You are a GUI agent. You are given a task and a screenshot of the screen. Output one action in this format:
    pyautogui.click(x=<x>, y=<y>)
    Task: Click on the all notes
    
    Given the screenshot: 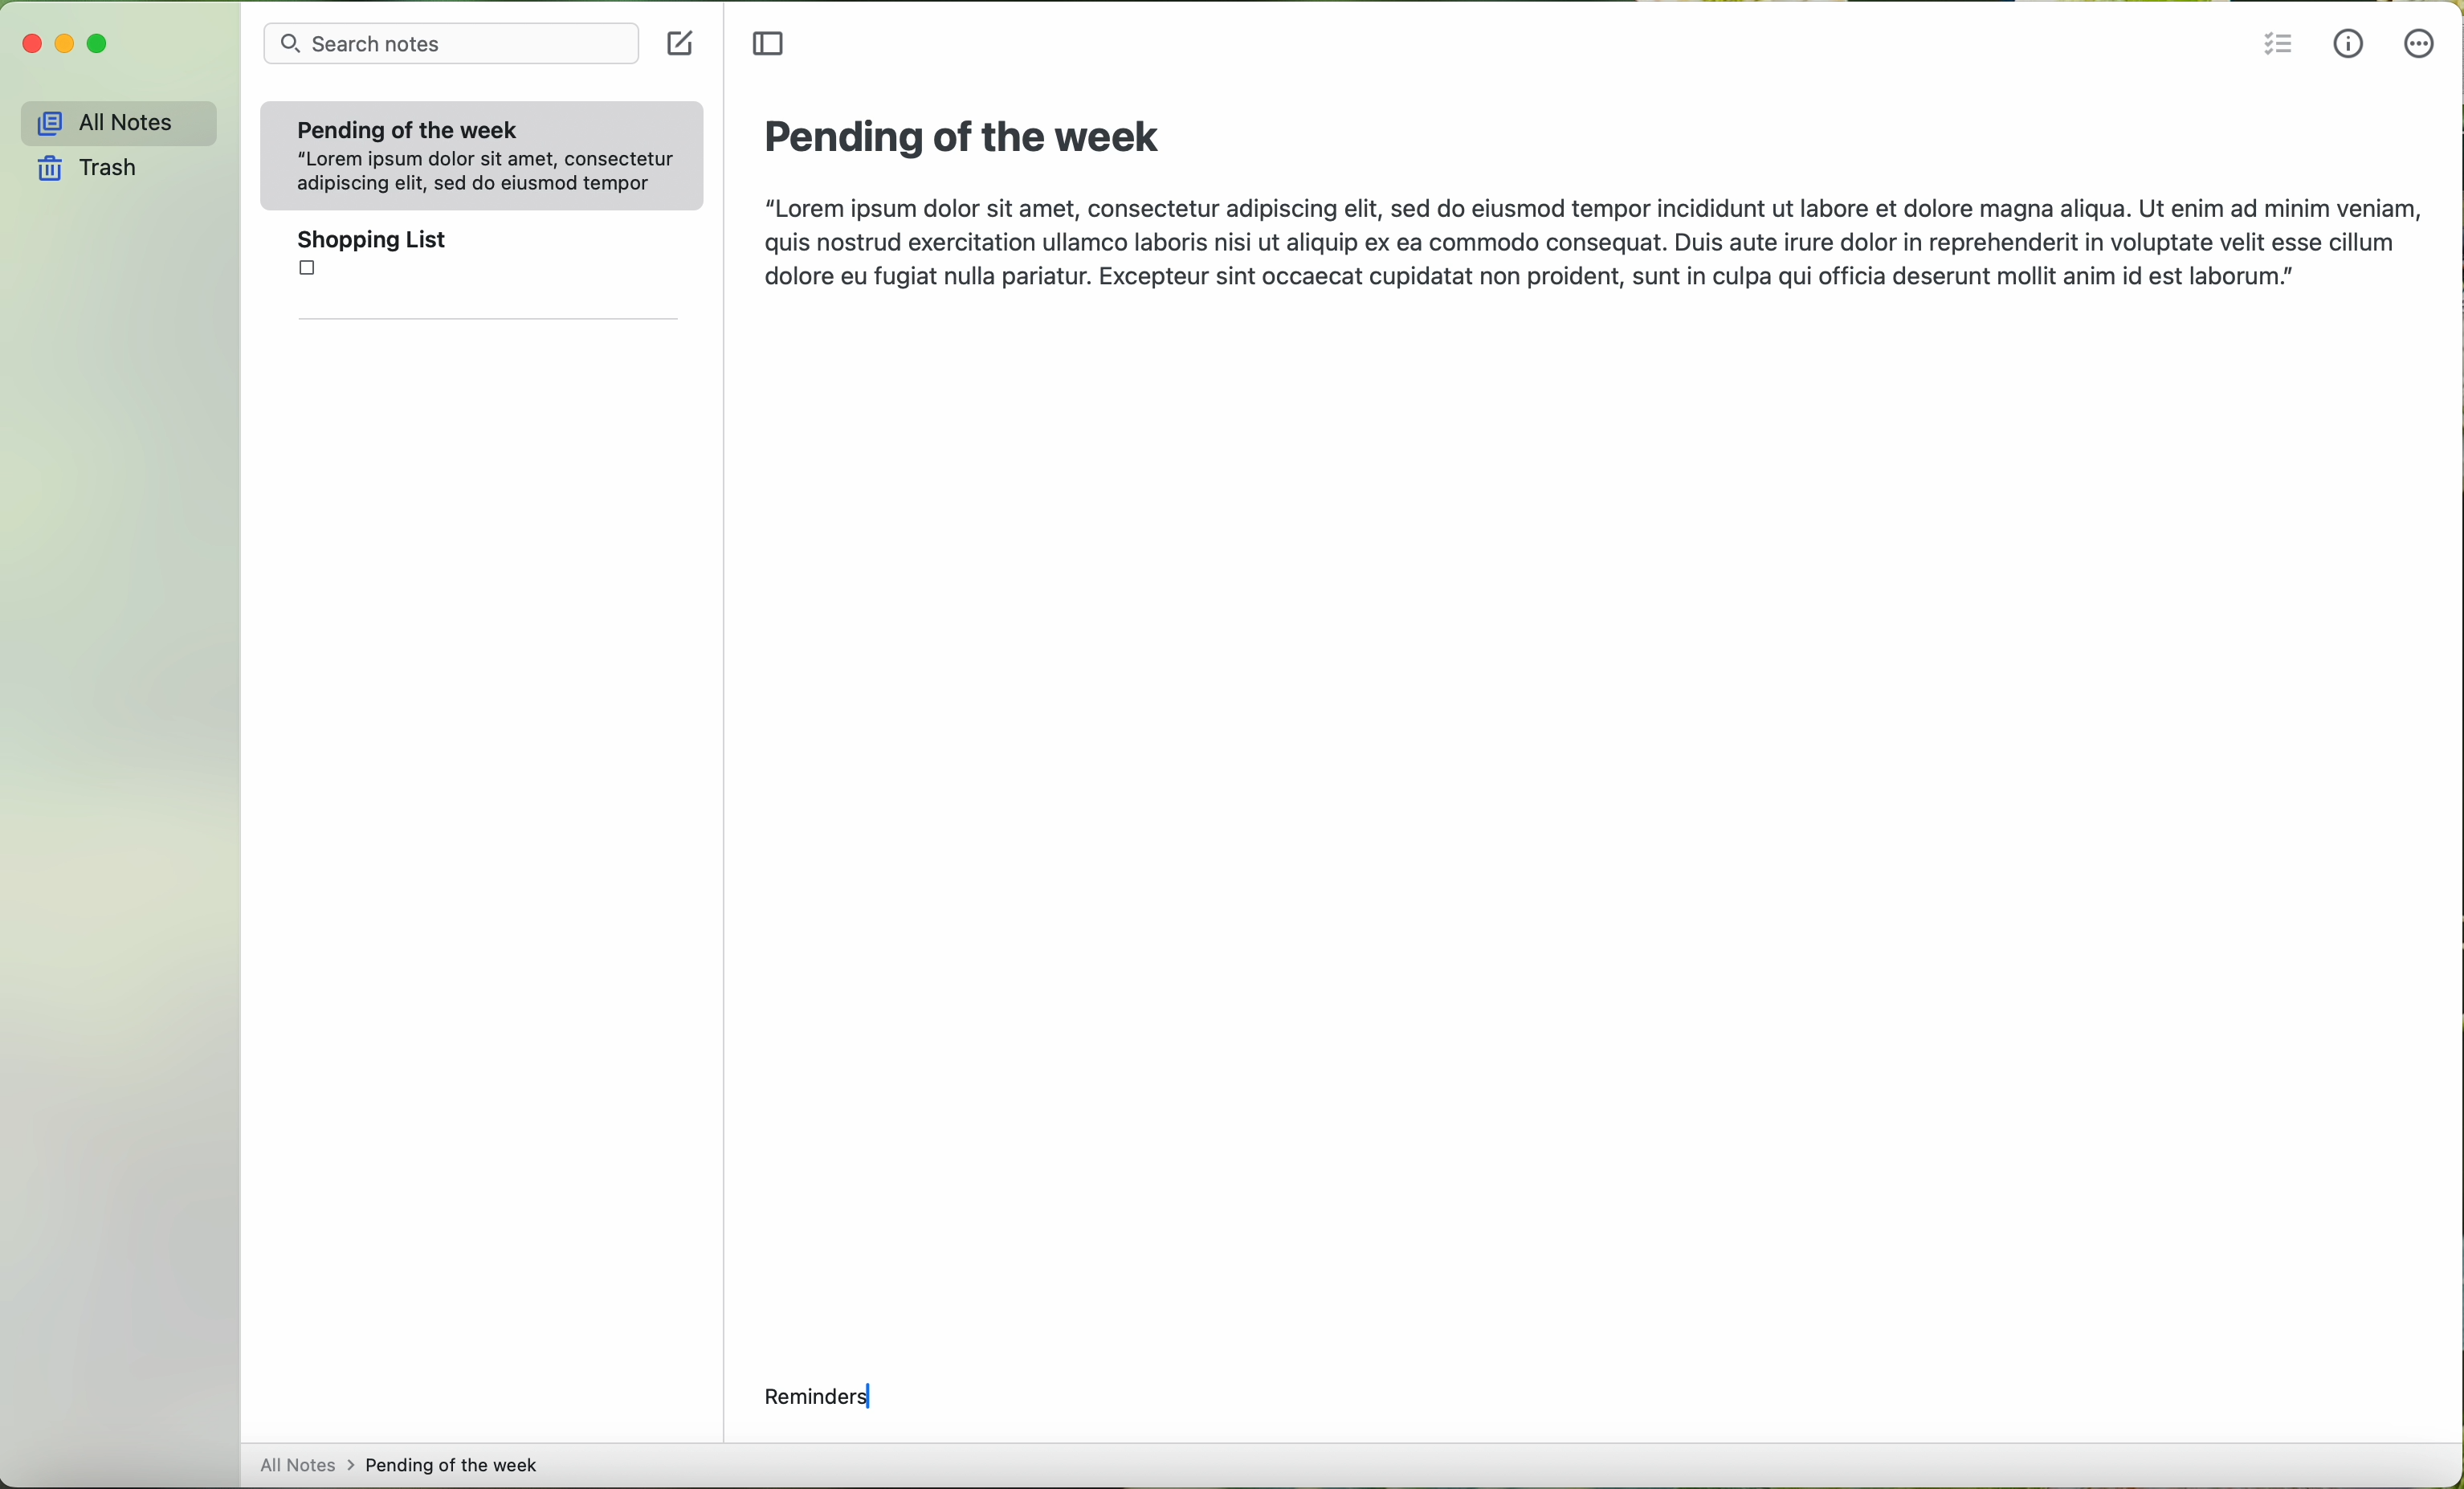 What is the action you would take?
    pyautogui.click(x=112, y=121)
    